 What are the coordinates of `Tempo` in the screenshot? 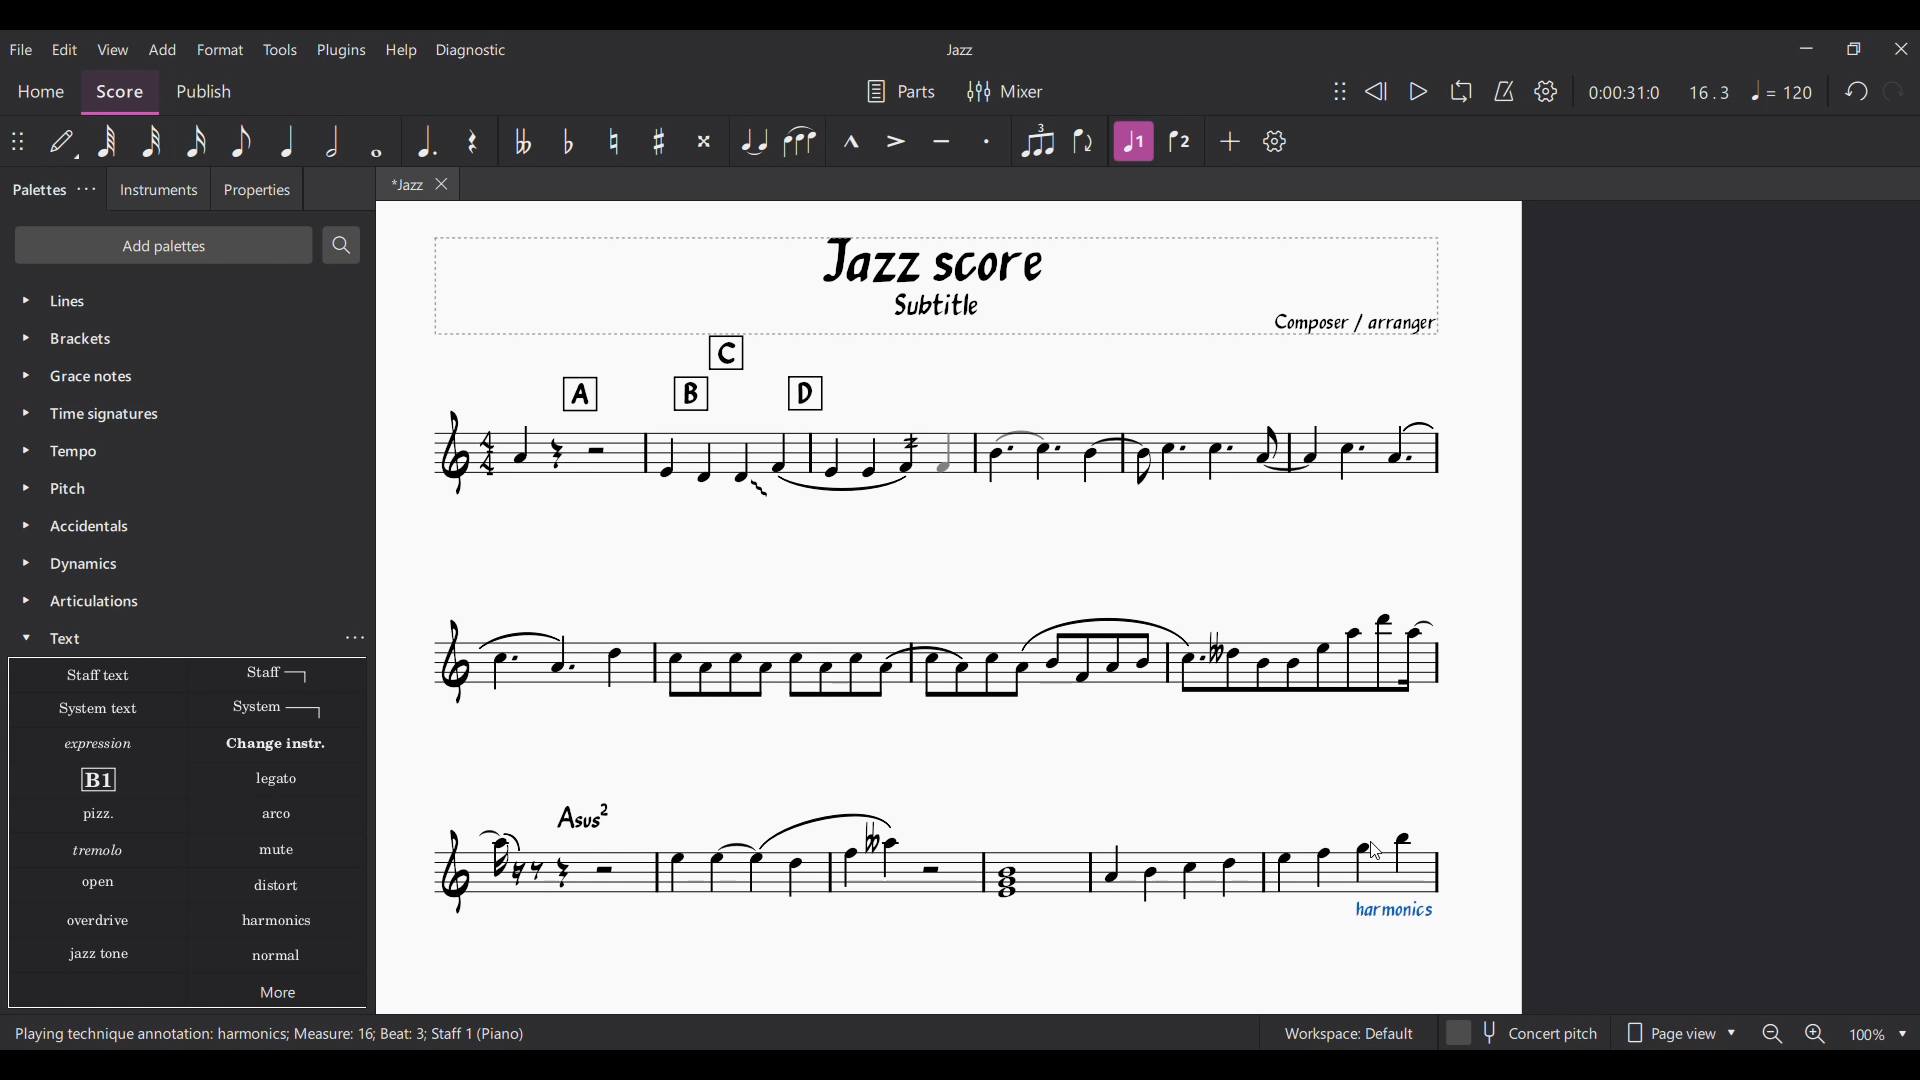 It's located at (1782, 90).